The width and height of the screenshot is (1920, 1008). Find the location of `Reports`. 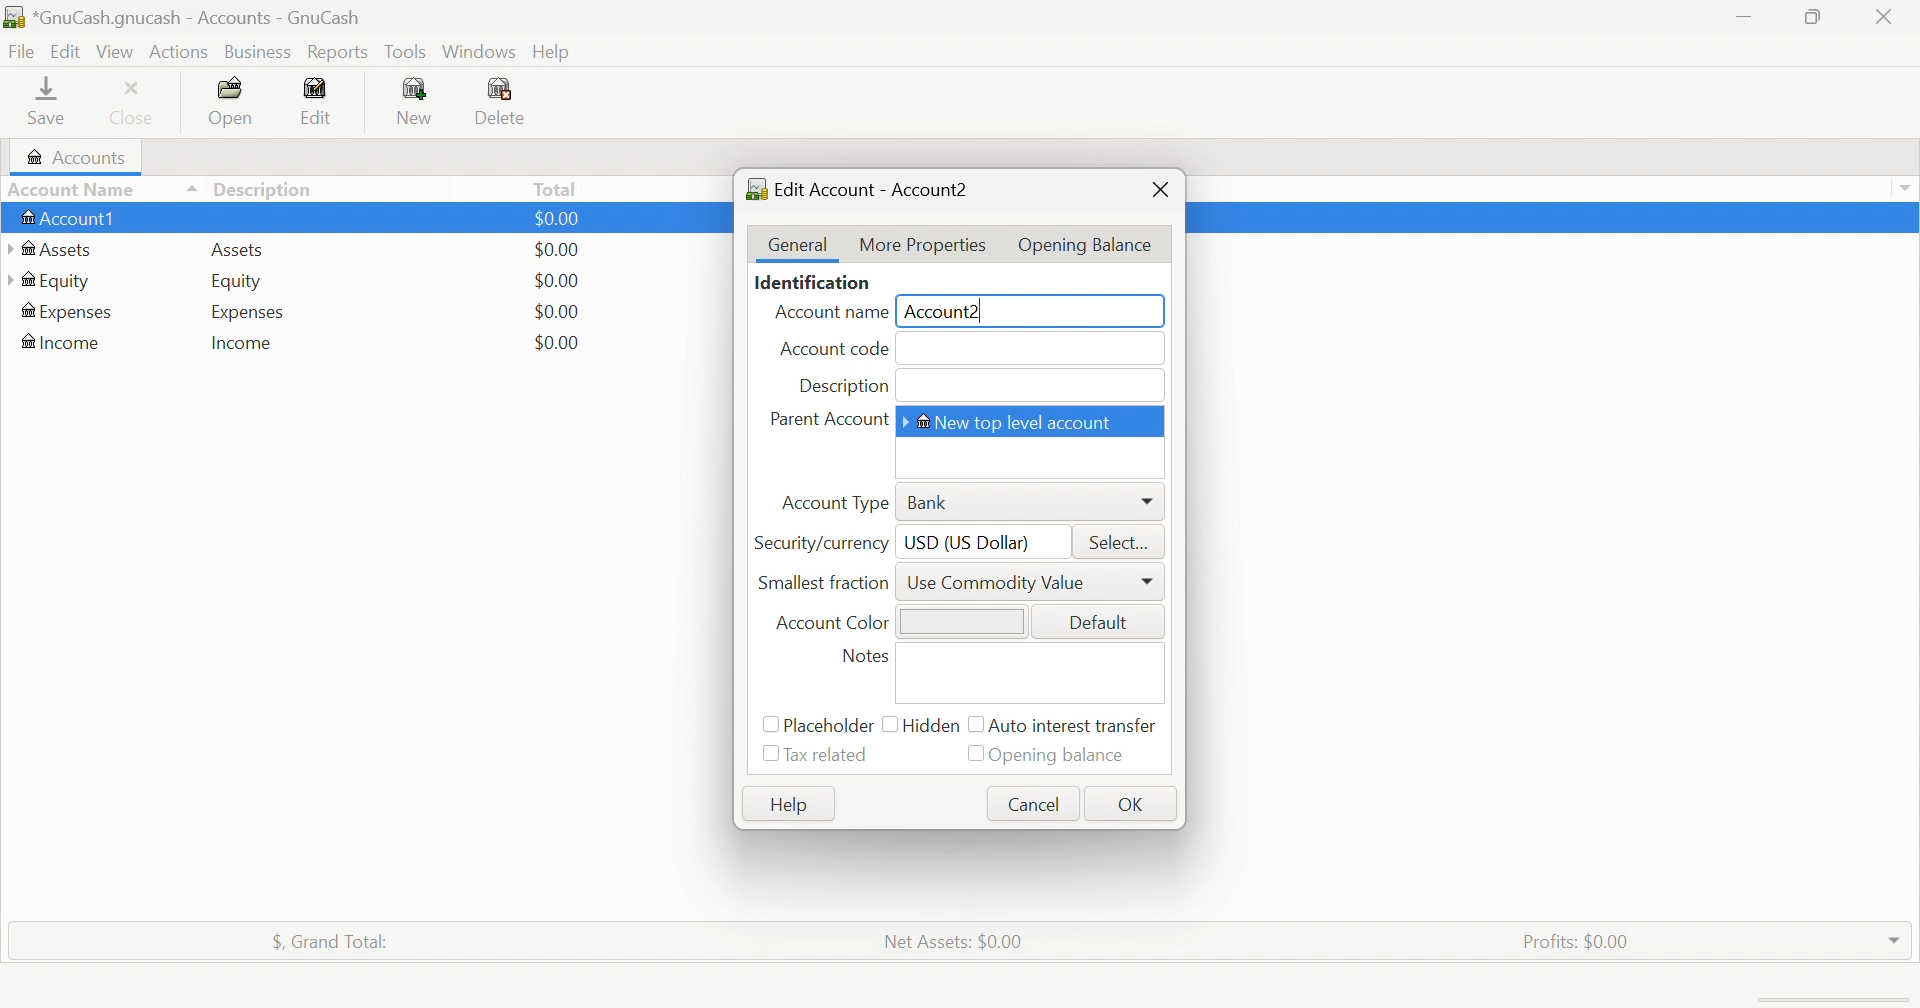

Reports is located at coordinates (338, 53).